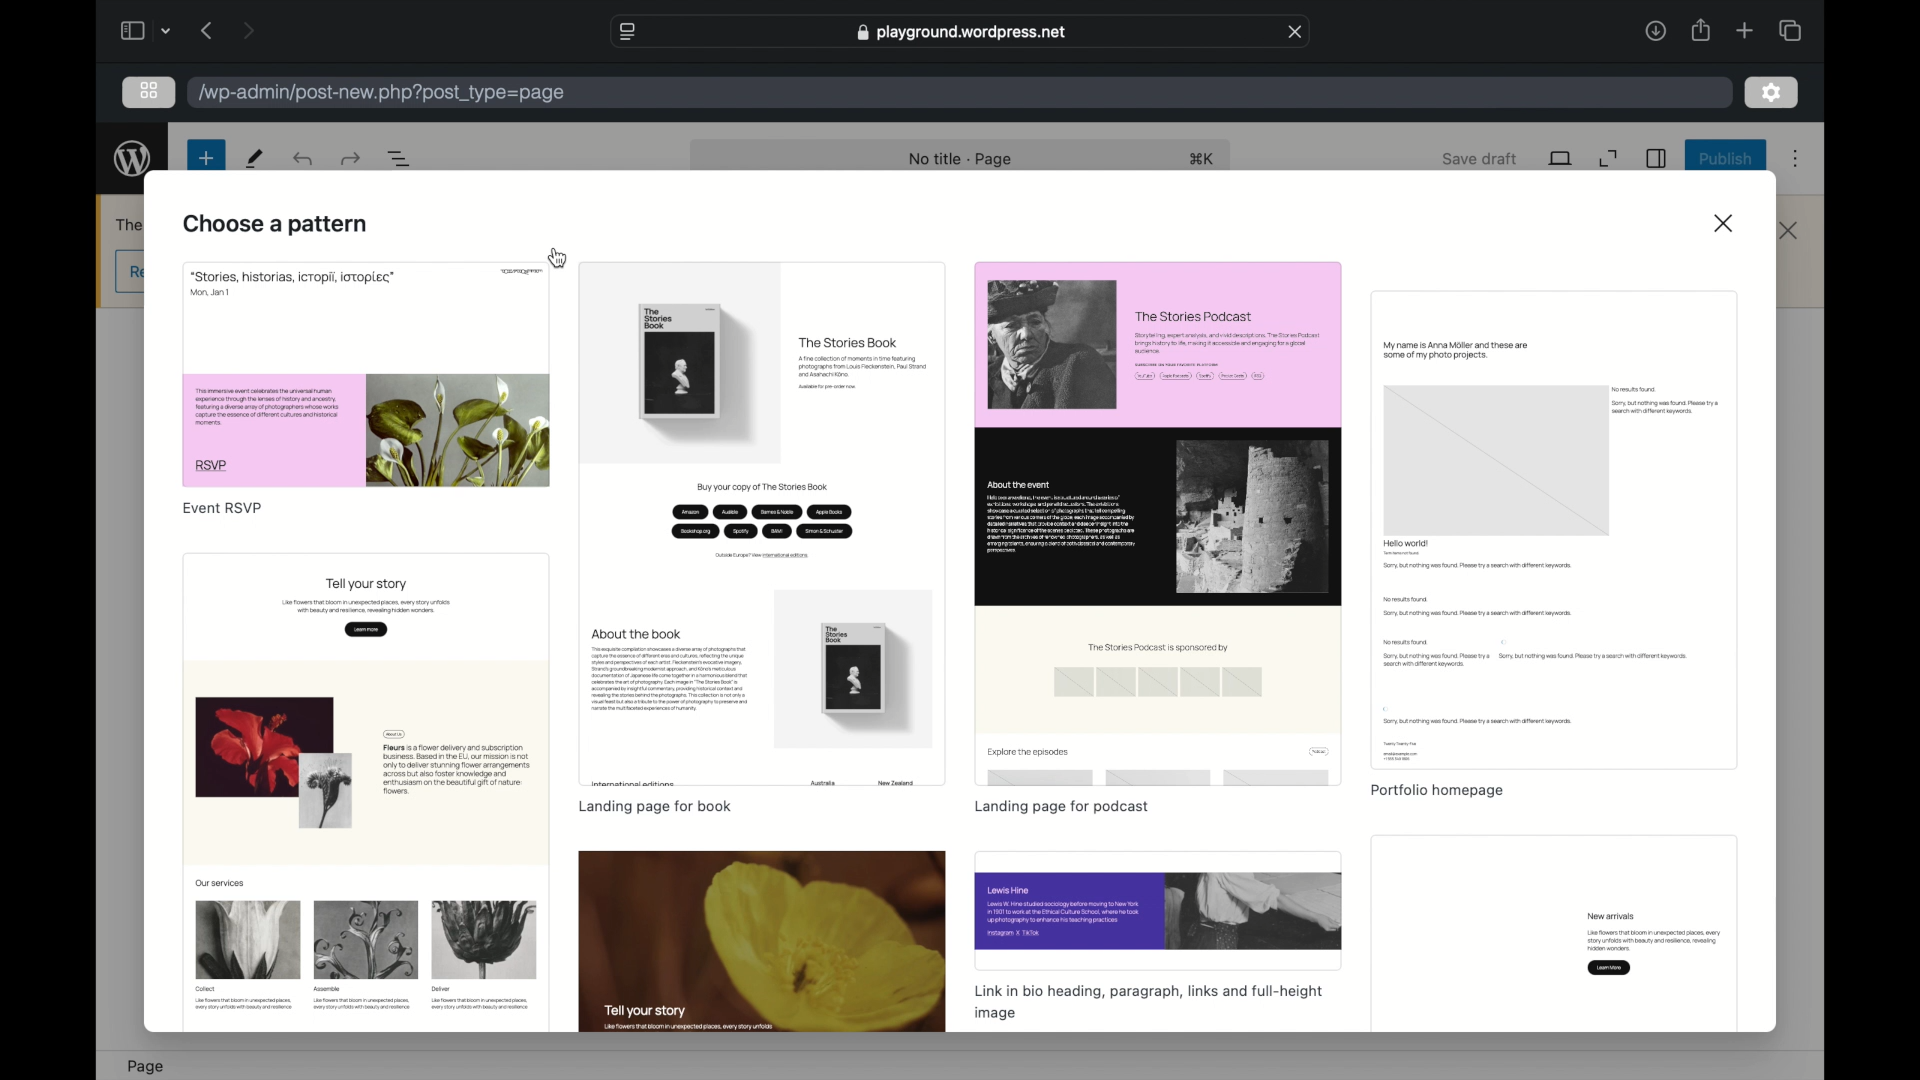 The width and height of the screenshot is (1920, 1080). What do you see at coordinates (1295, 31) in the screenshot?
I see `close` at bounding box center [1295, 31].